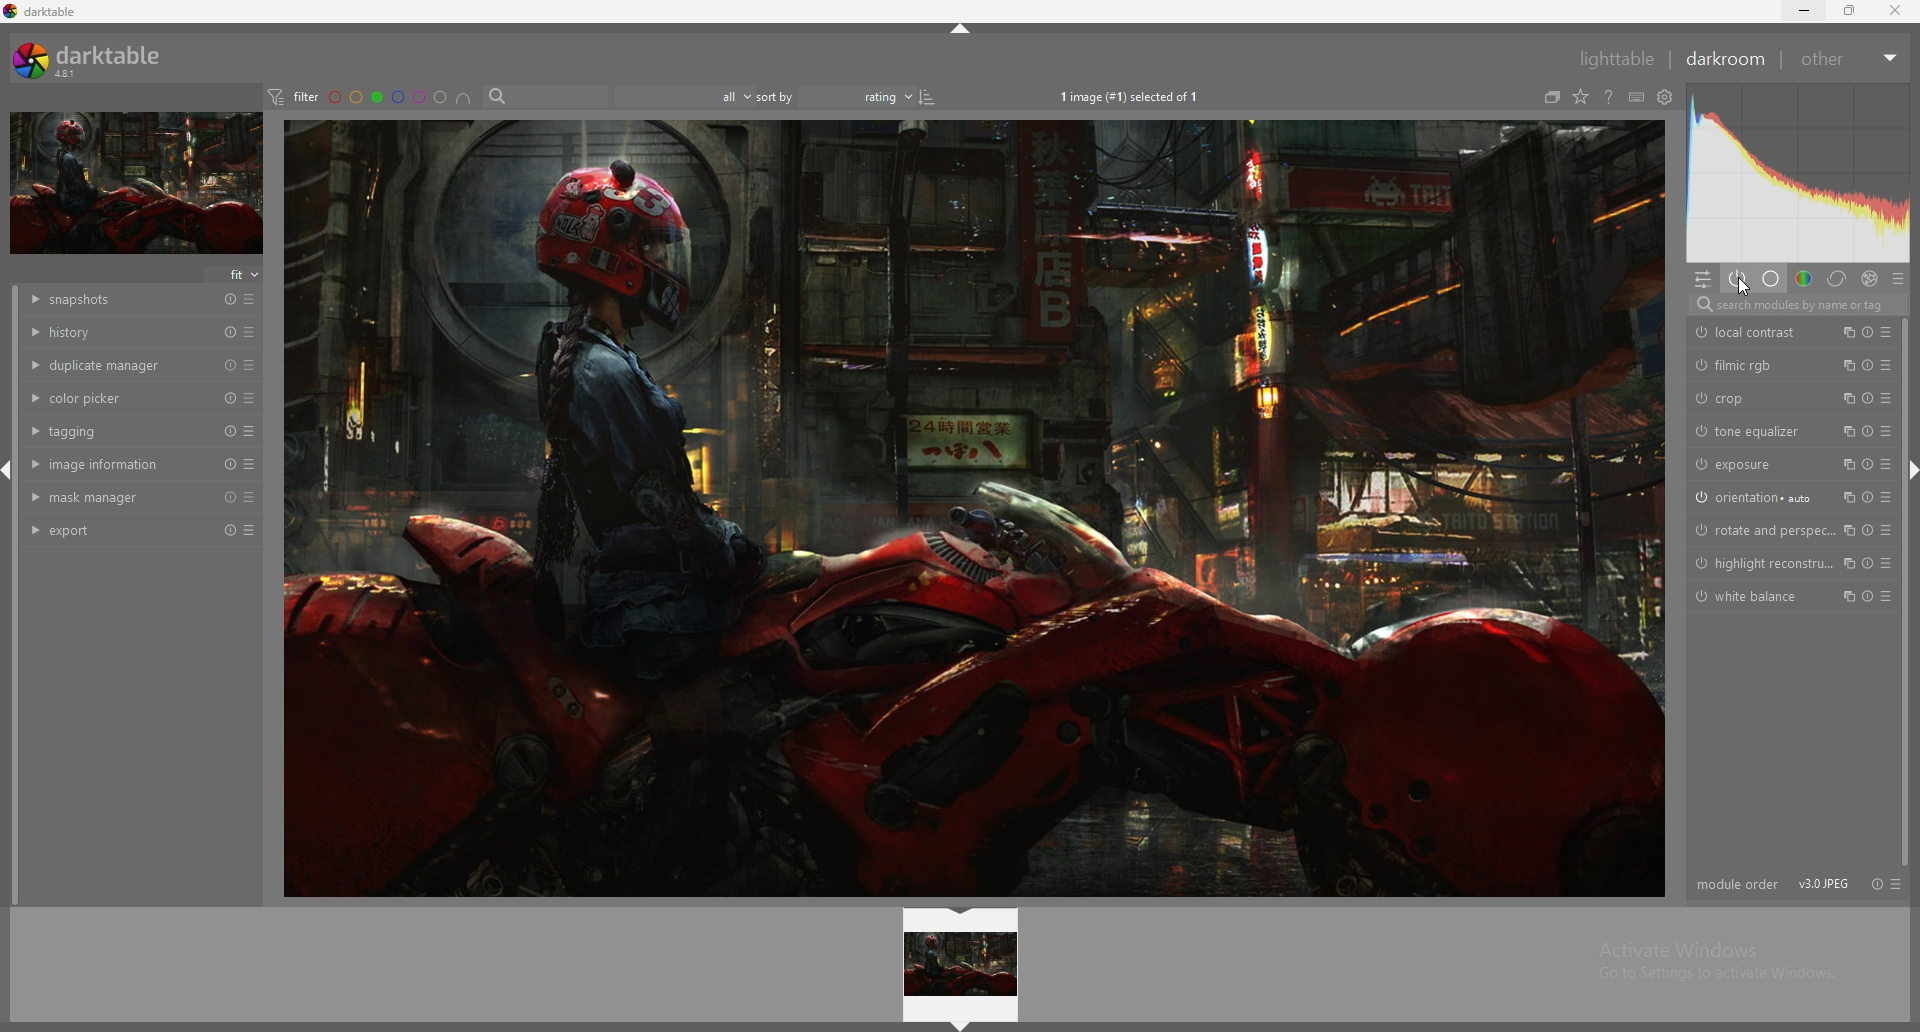 The height and width of the screenshot is (1032, 1920). I want to click on darktable, so click(95, 59).